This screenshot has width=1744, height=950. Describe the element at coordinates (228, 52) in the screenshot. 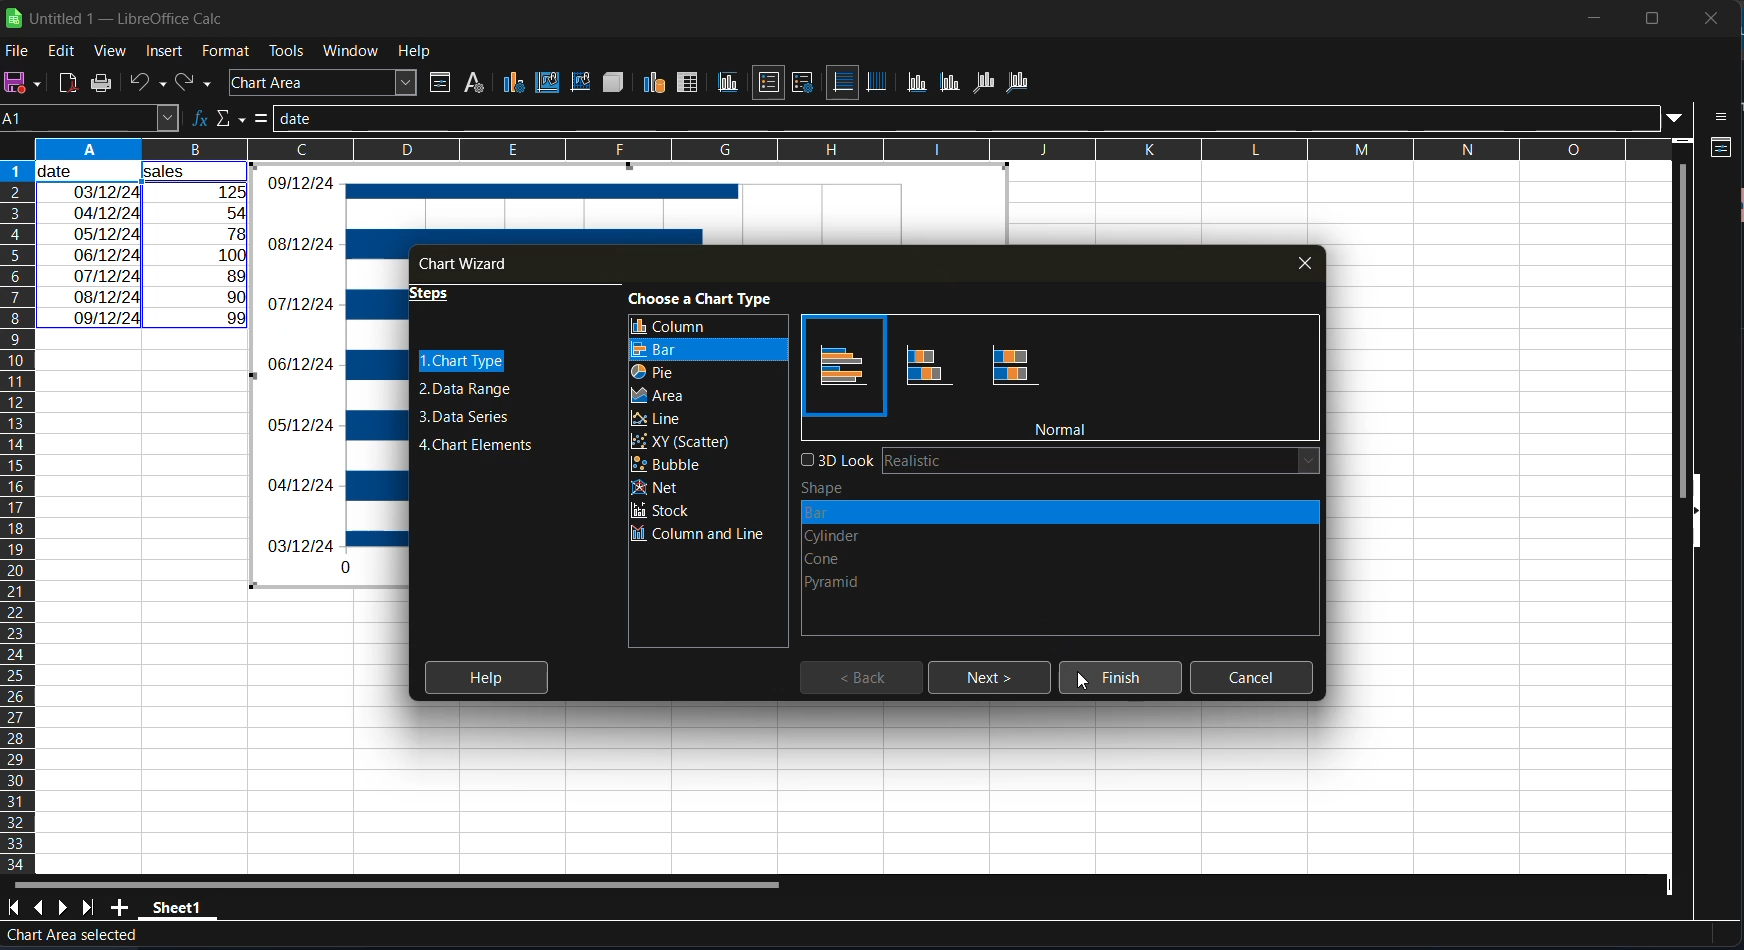

I see `format` at that location.